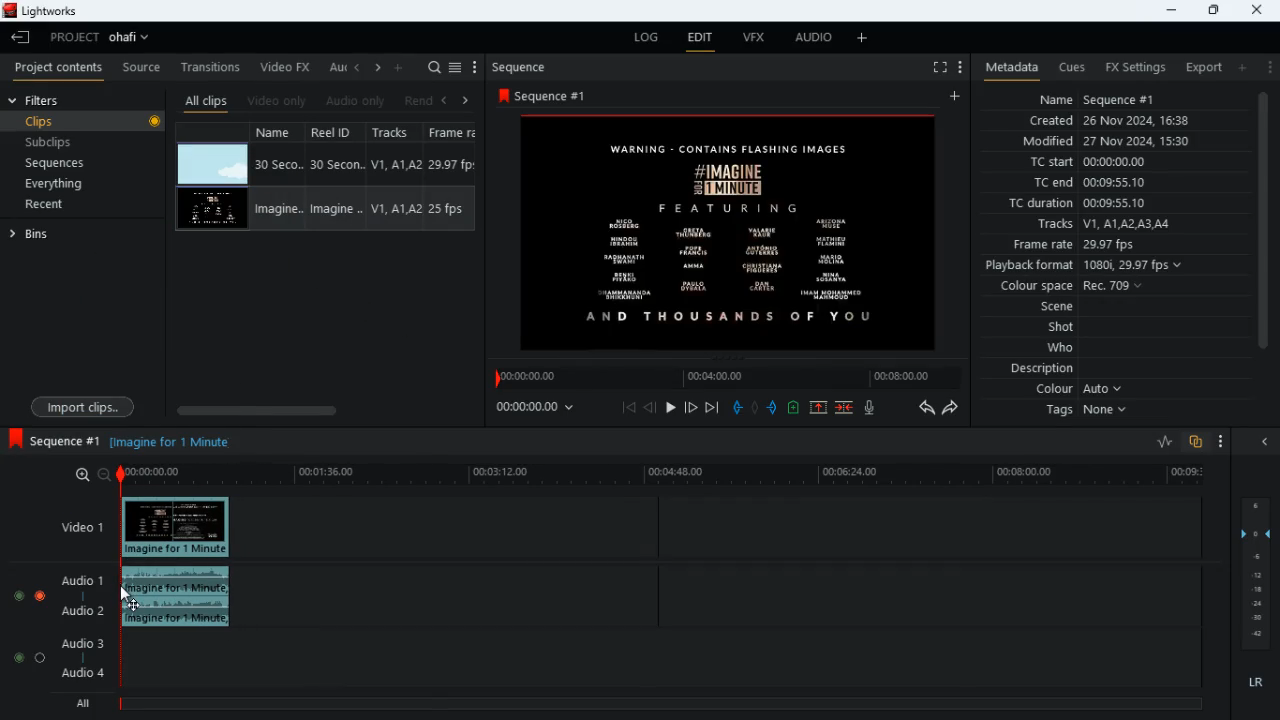  What do you see at coordinates (1104, 245) in the screenshot?
I see `frame rate` at bounding box center [1104, 245].